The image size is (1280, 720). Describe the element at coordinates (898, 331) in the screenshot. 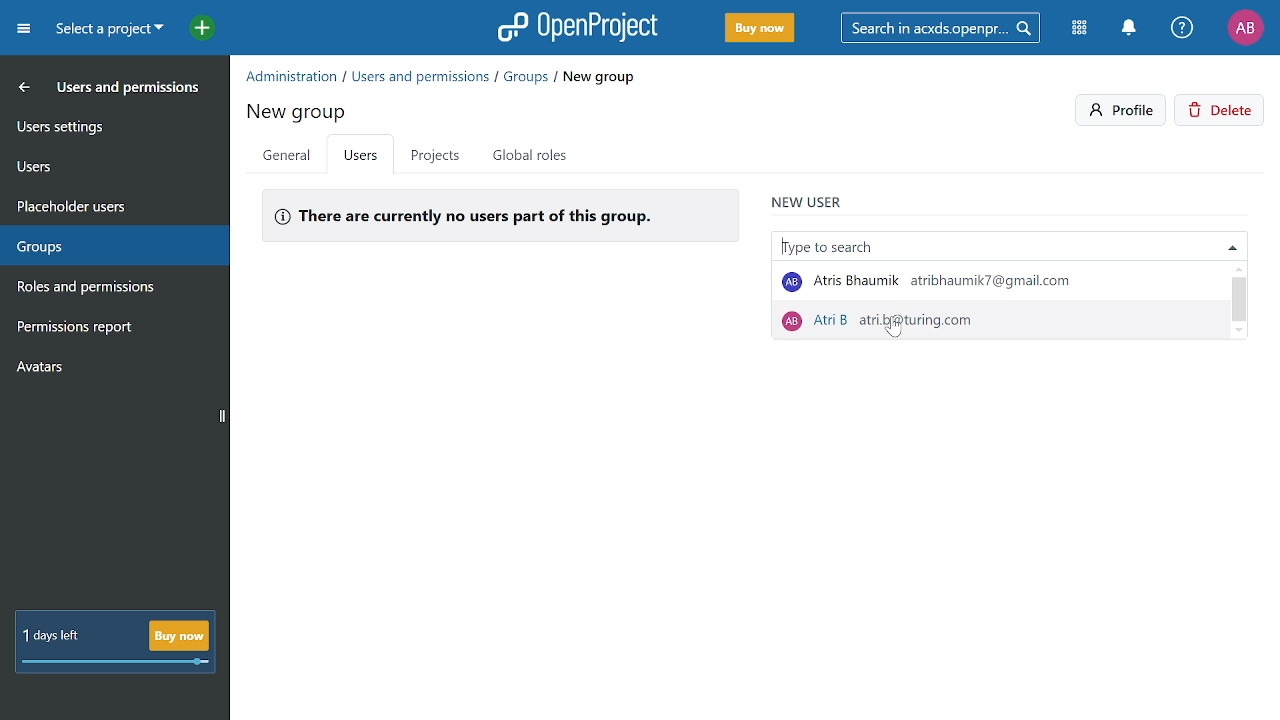

I see `cursor` at that location.